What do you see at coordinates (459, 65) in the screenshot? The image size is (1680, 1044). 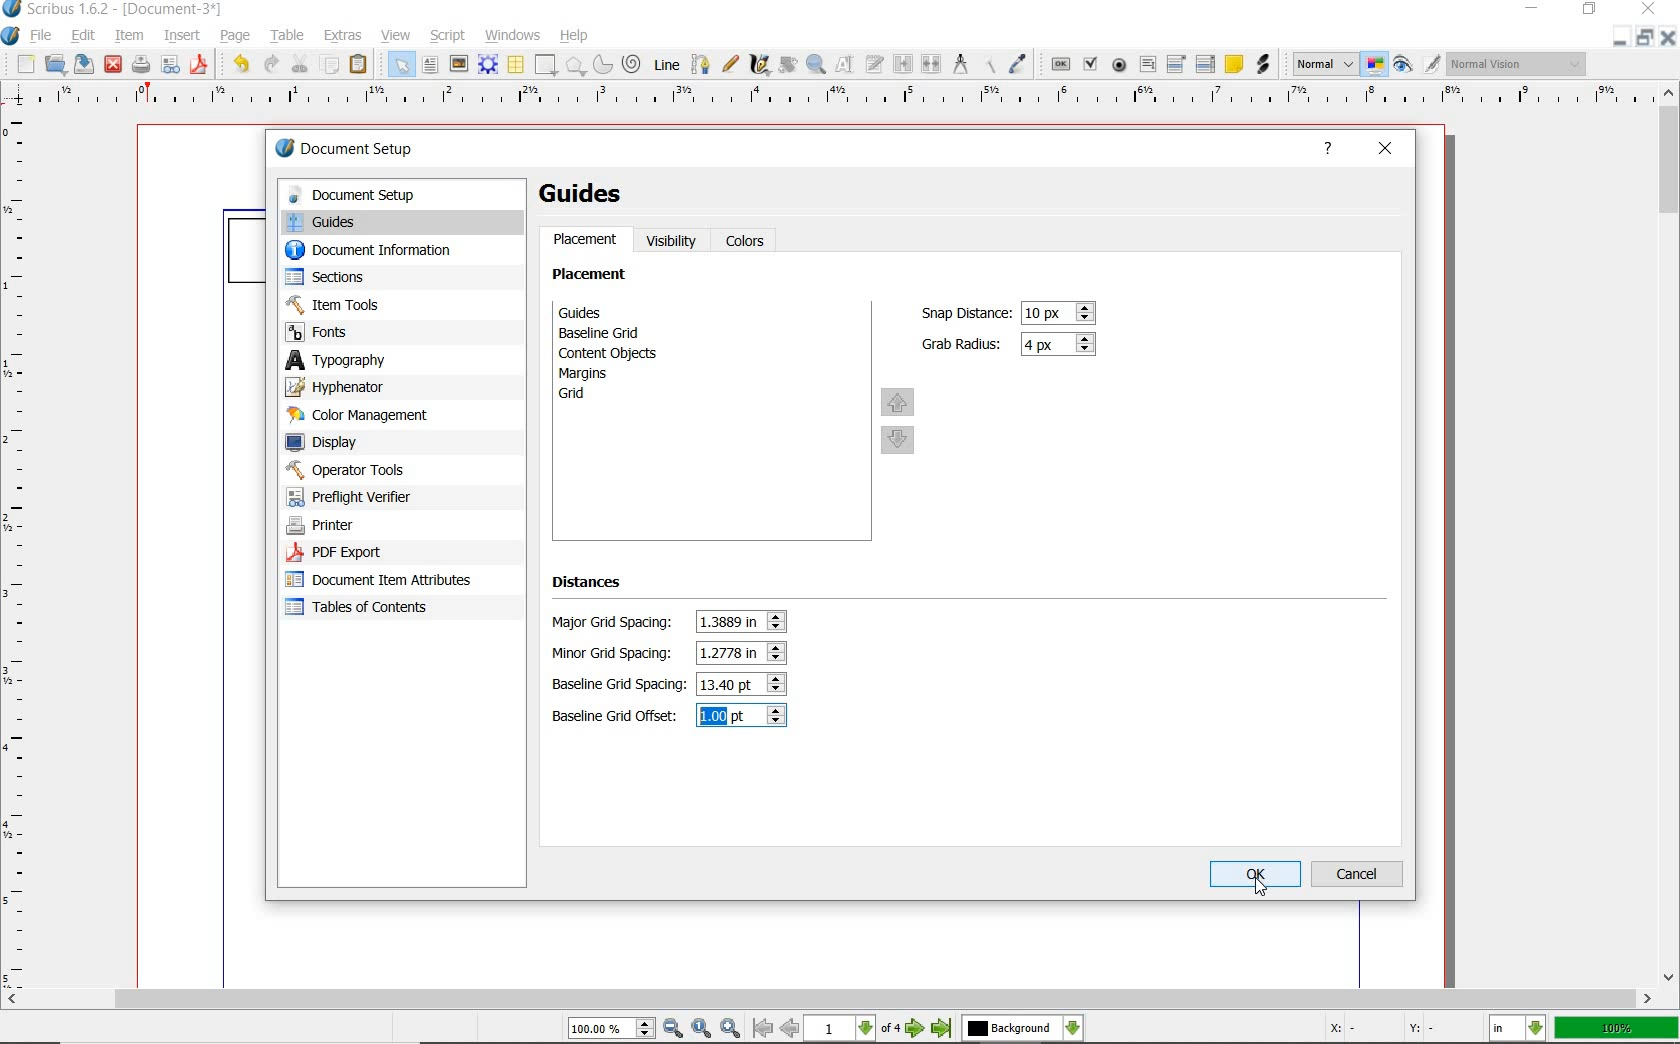 I see `image frame` at bounding box center [459, 65].